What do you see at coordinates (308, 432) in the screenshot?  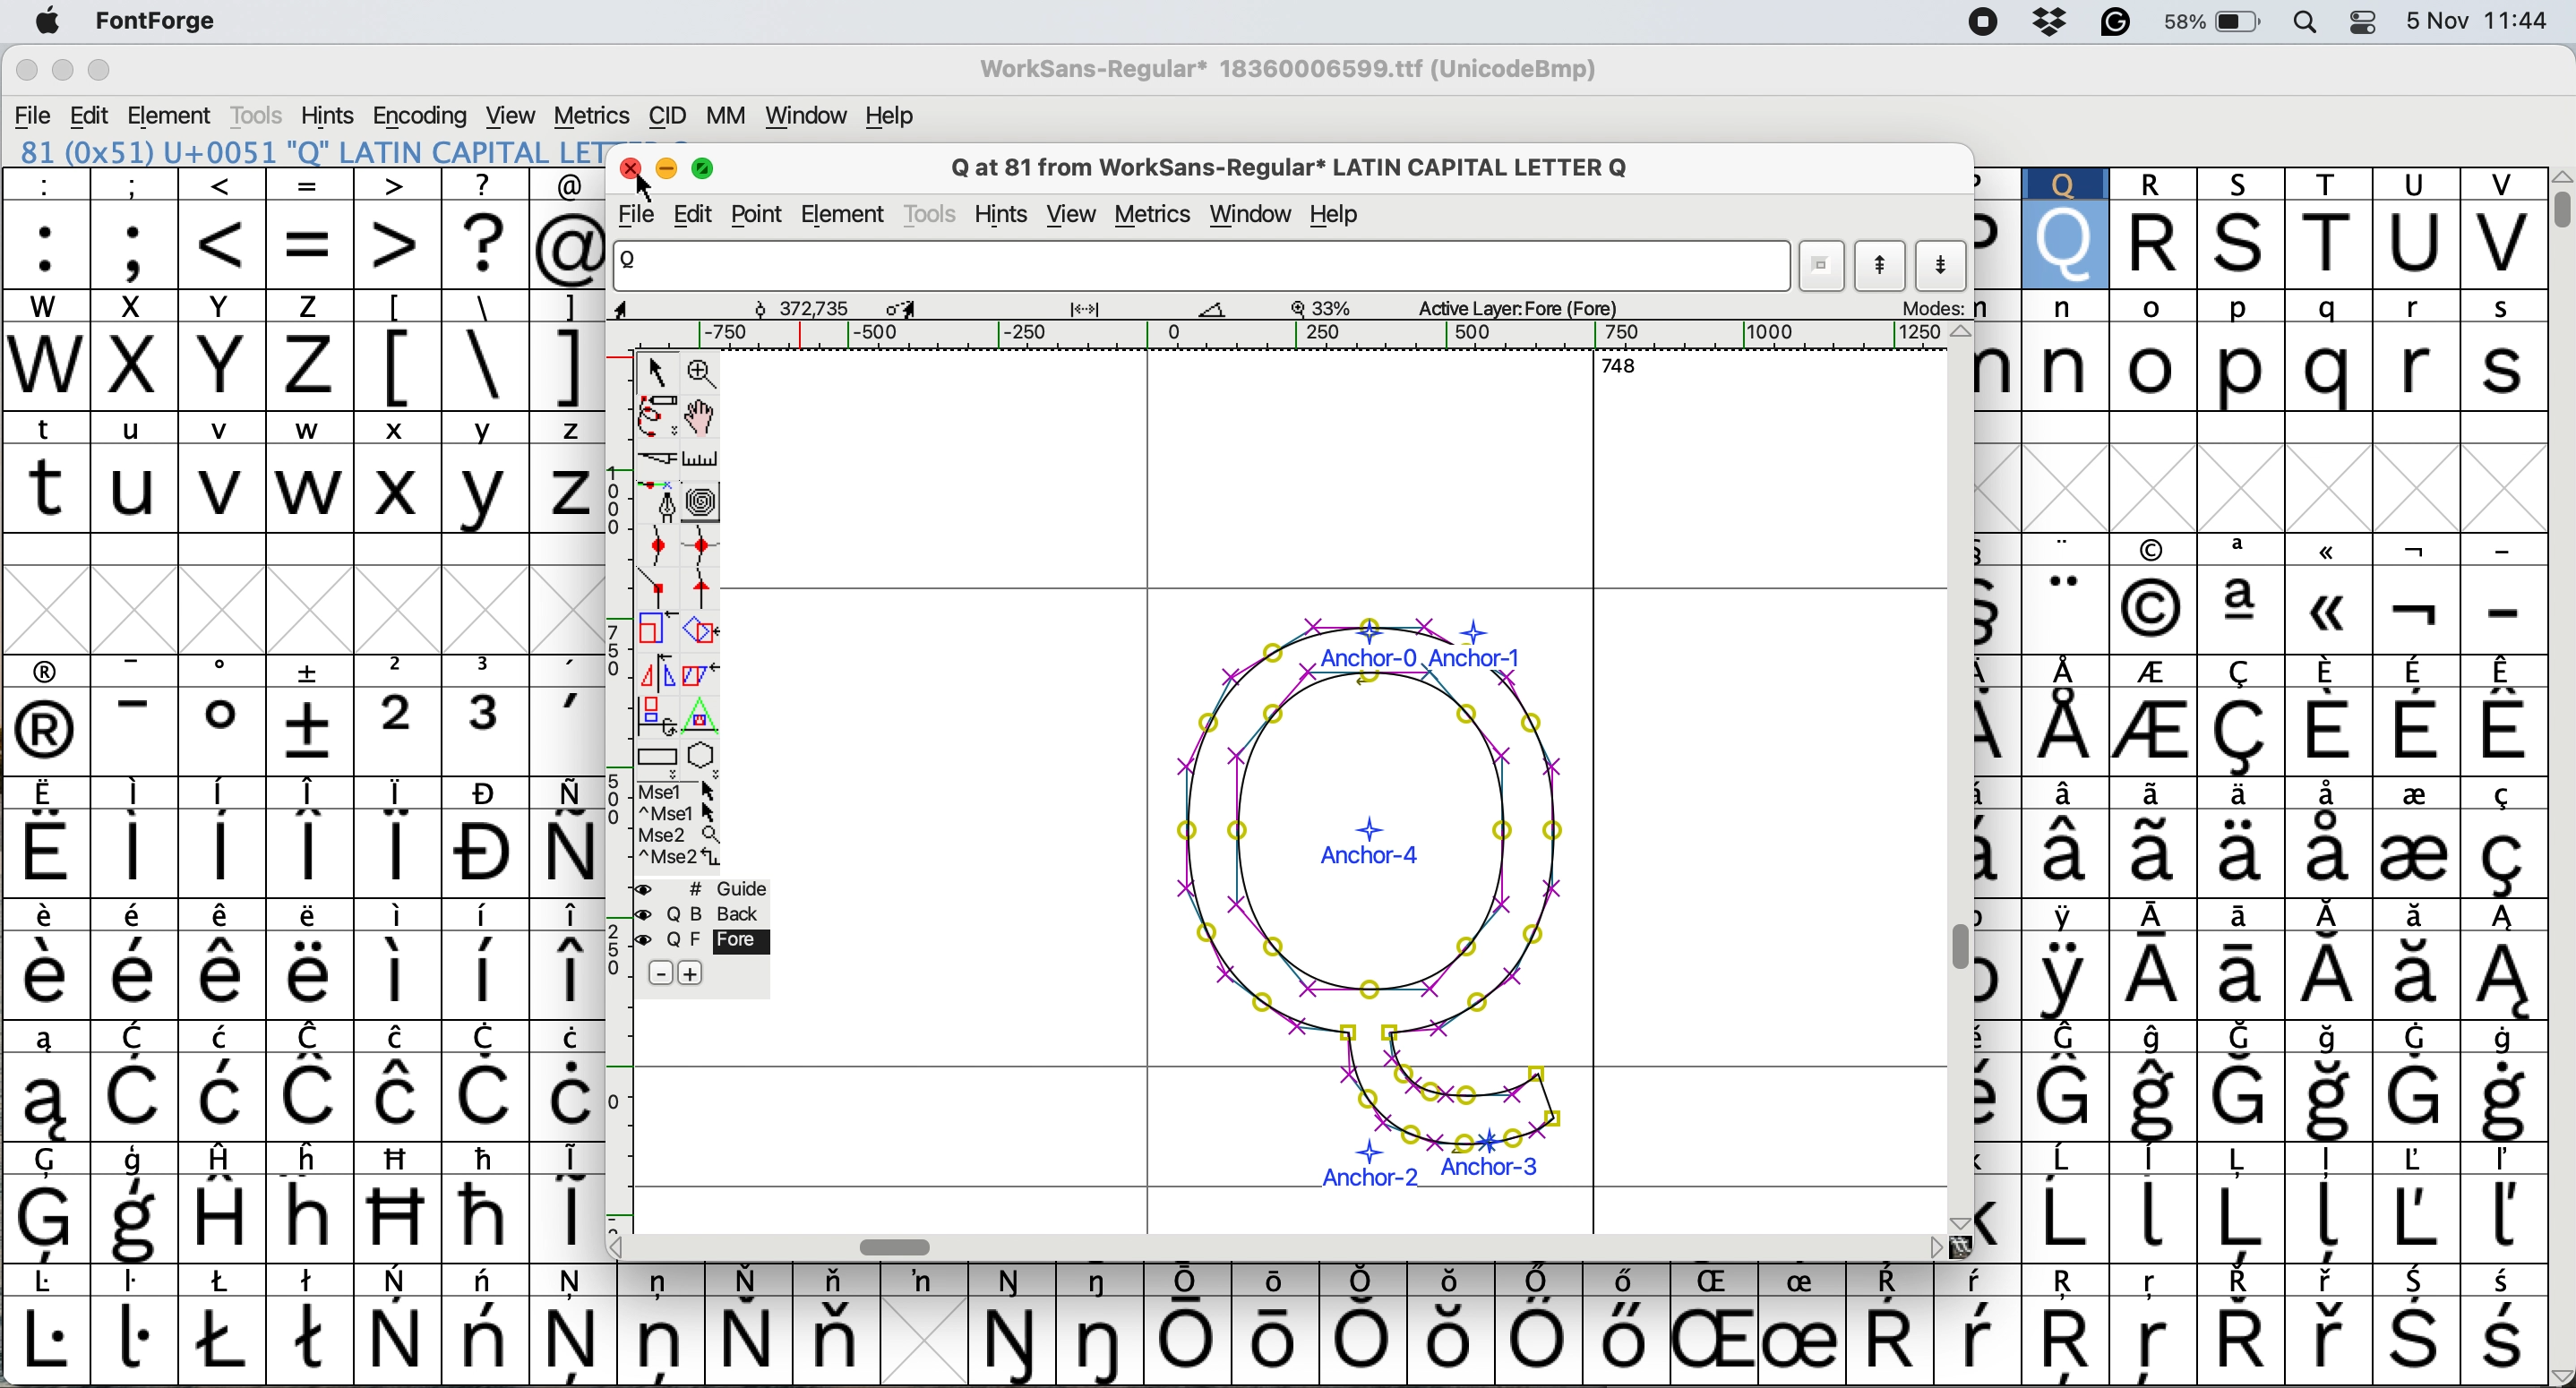 I see `lowercase letters` at bounding box center [308, 432].